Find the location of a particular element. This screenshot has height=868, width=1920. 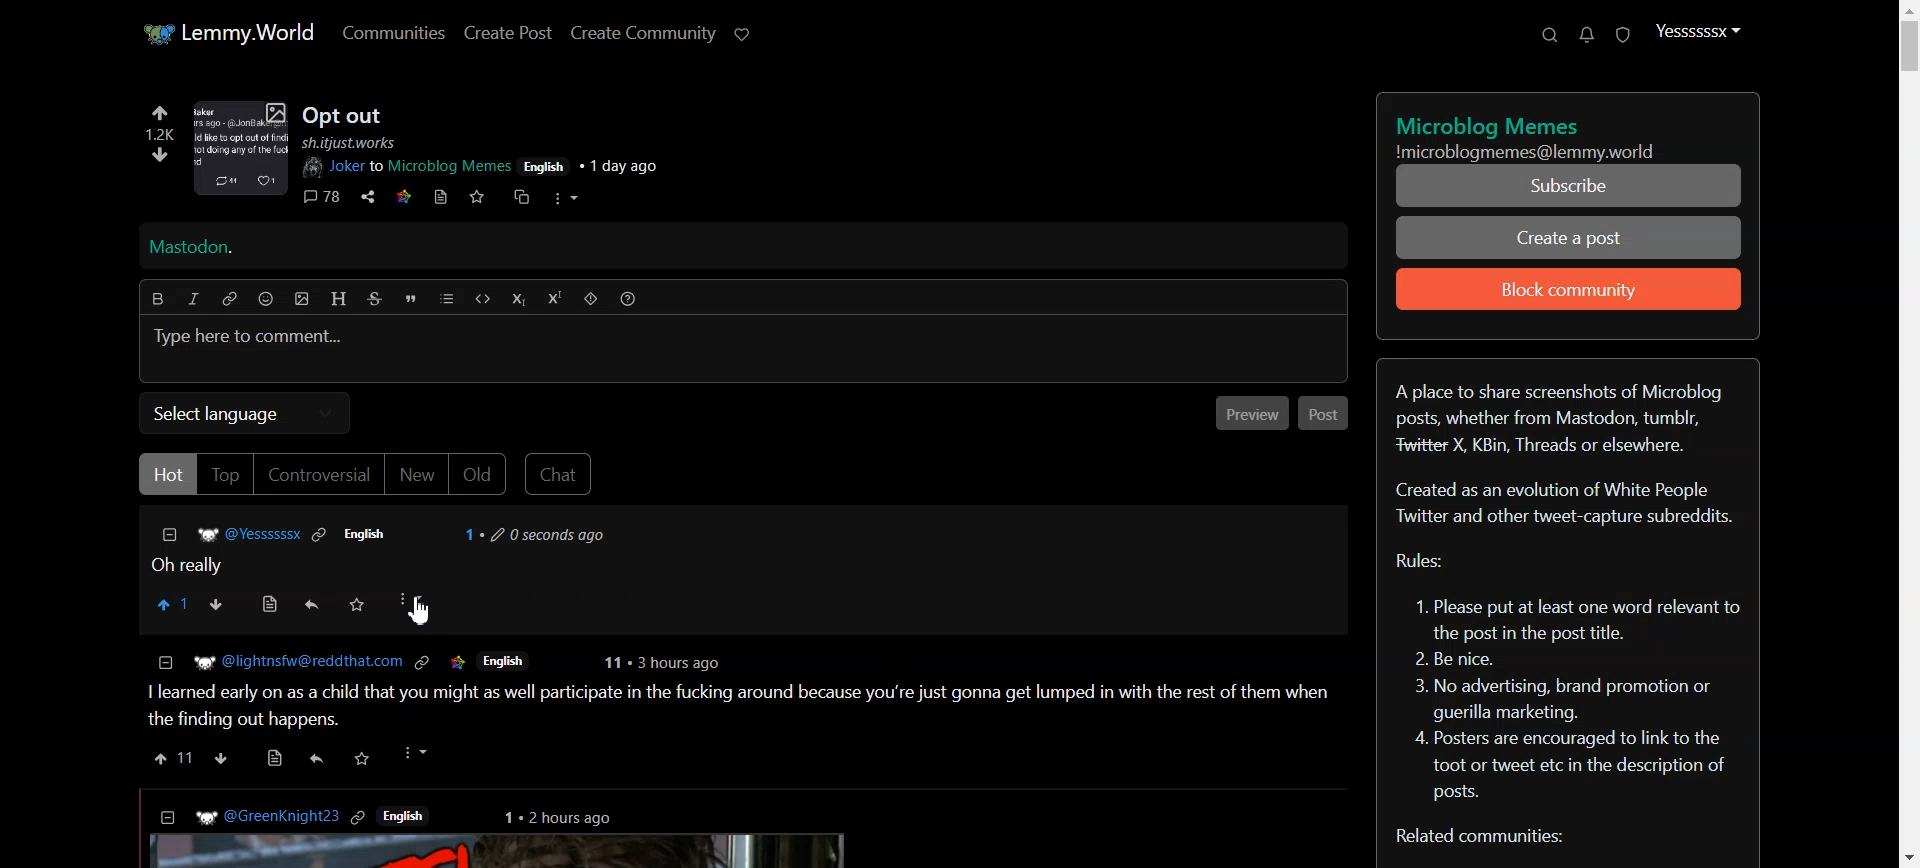

Save  is located at coordinates (358, 604).